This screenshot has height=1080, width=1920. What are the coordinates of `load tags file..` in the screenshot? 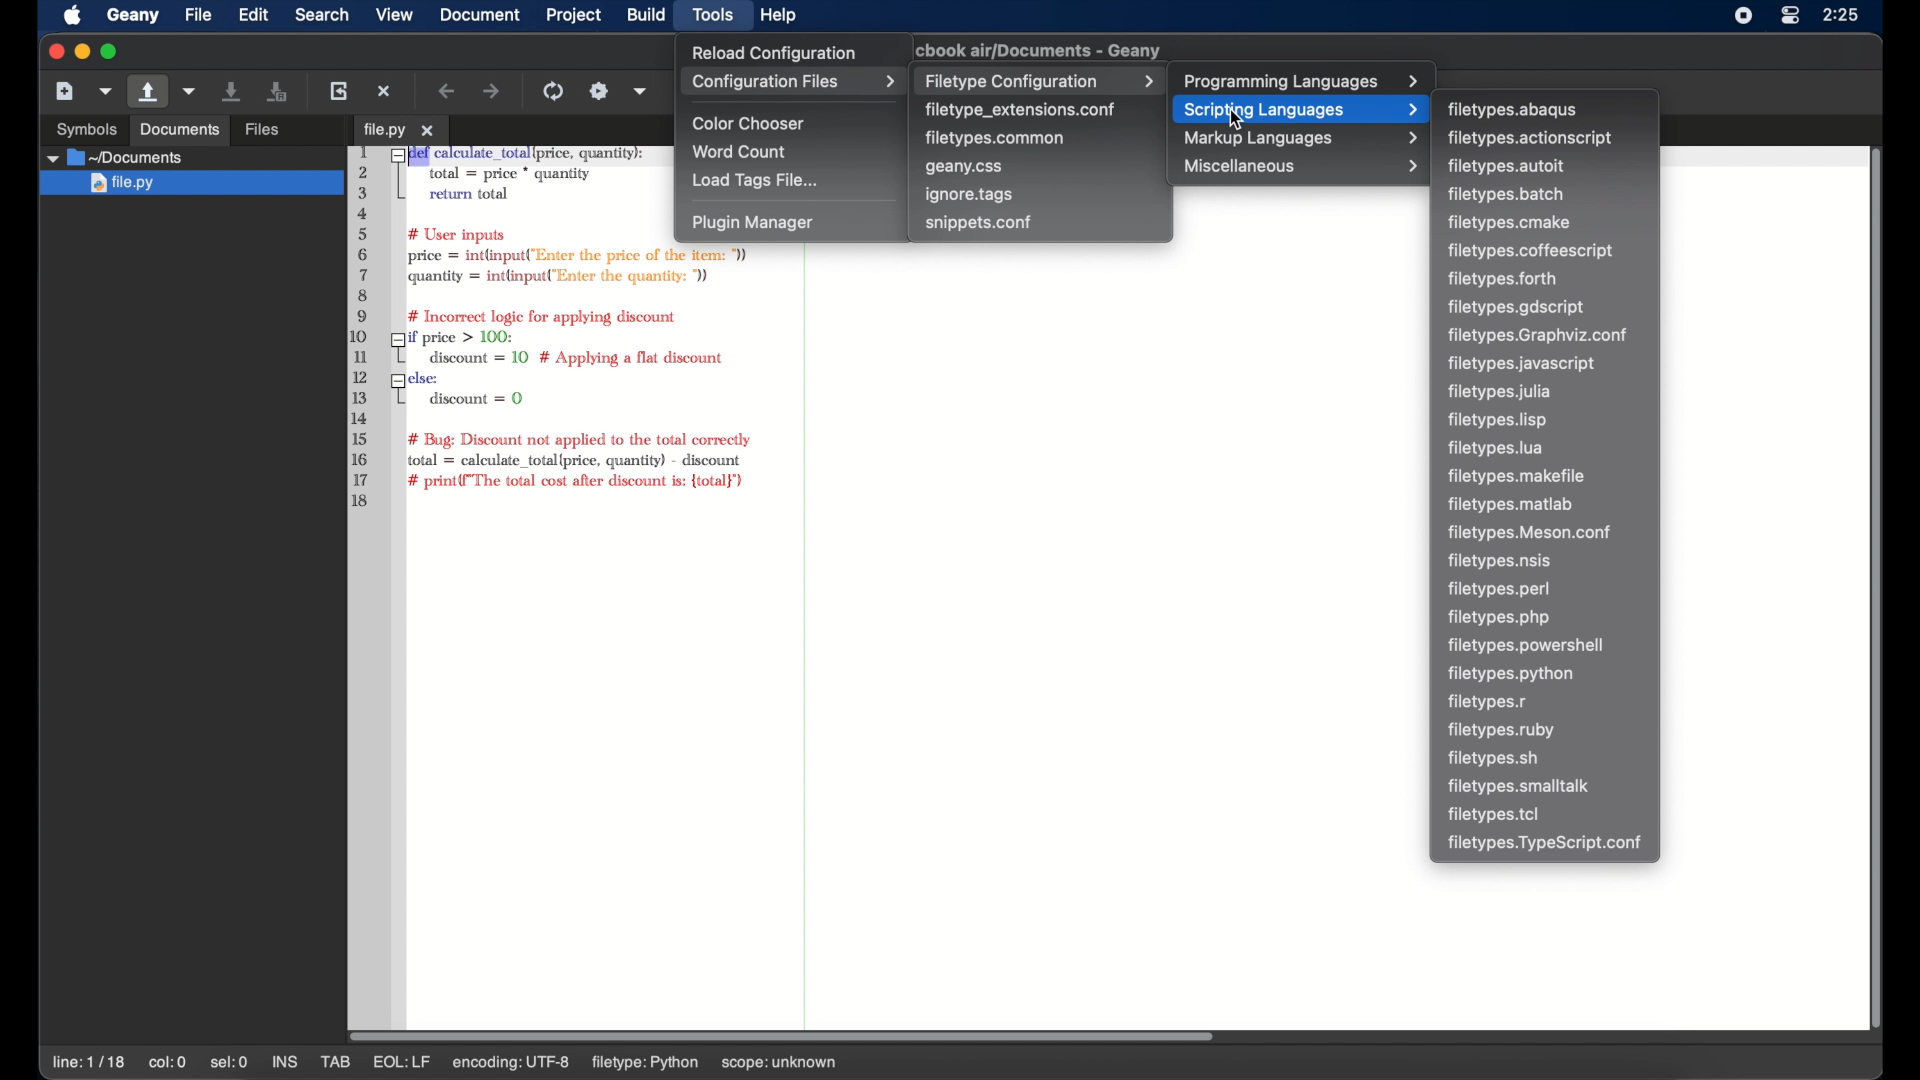 It's located at (756, 181).